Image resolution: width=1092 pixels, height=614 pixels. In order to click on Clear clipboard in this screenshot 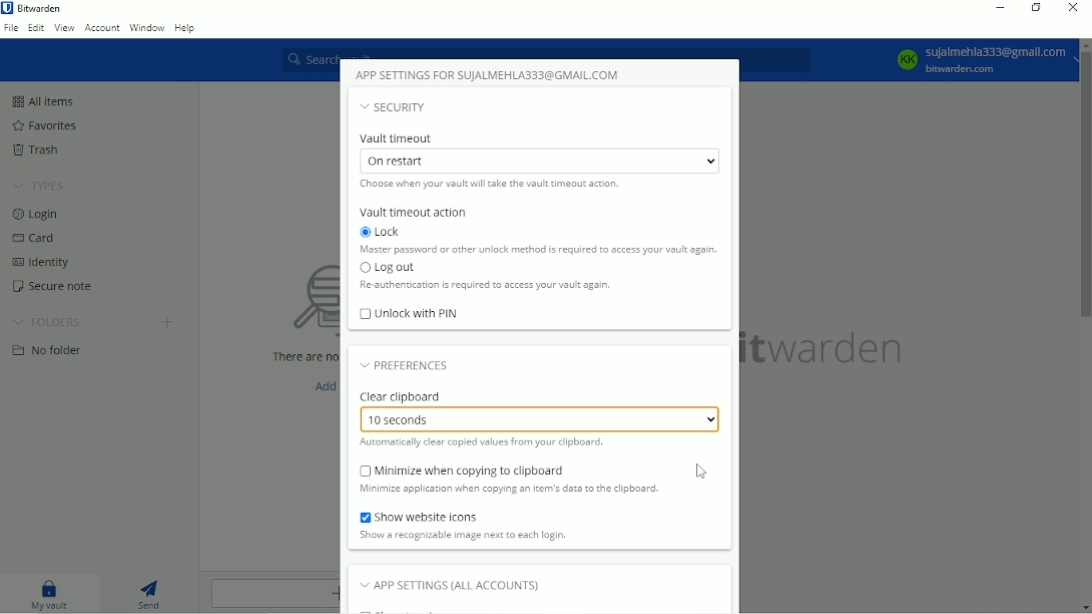, I will do `click(403, 396)`.